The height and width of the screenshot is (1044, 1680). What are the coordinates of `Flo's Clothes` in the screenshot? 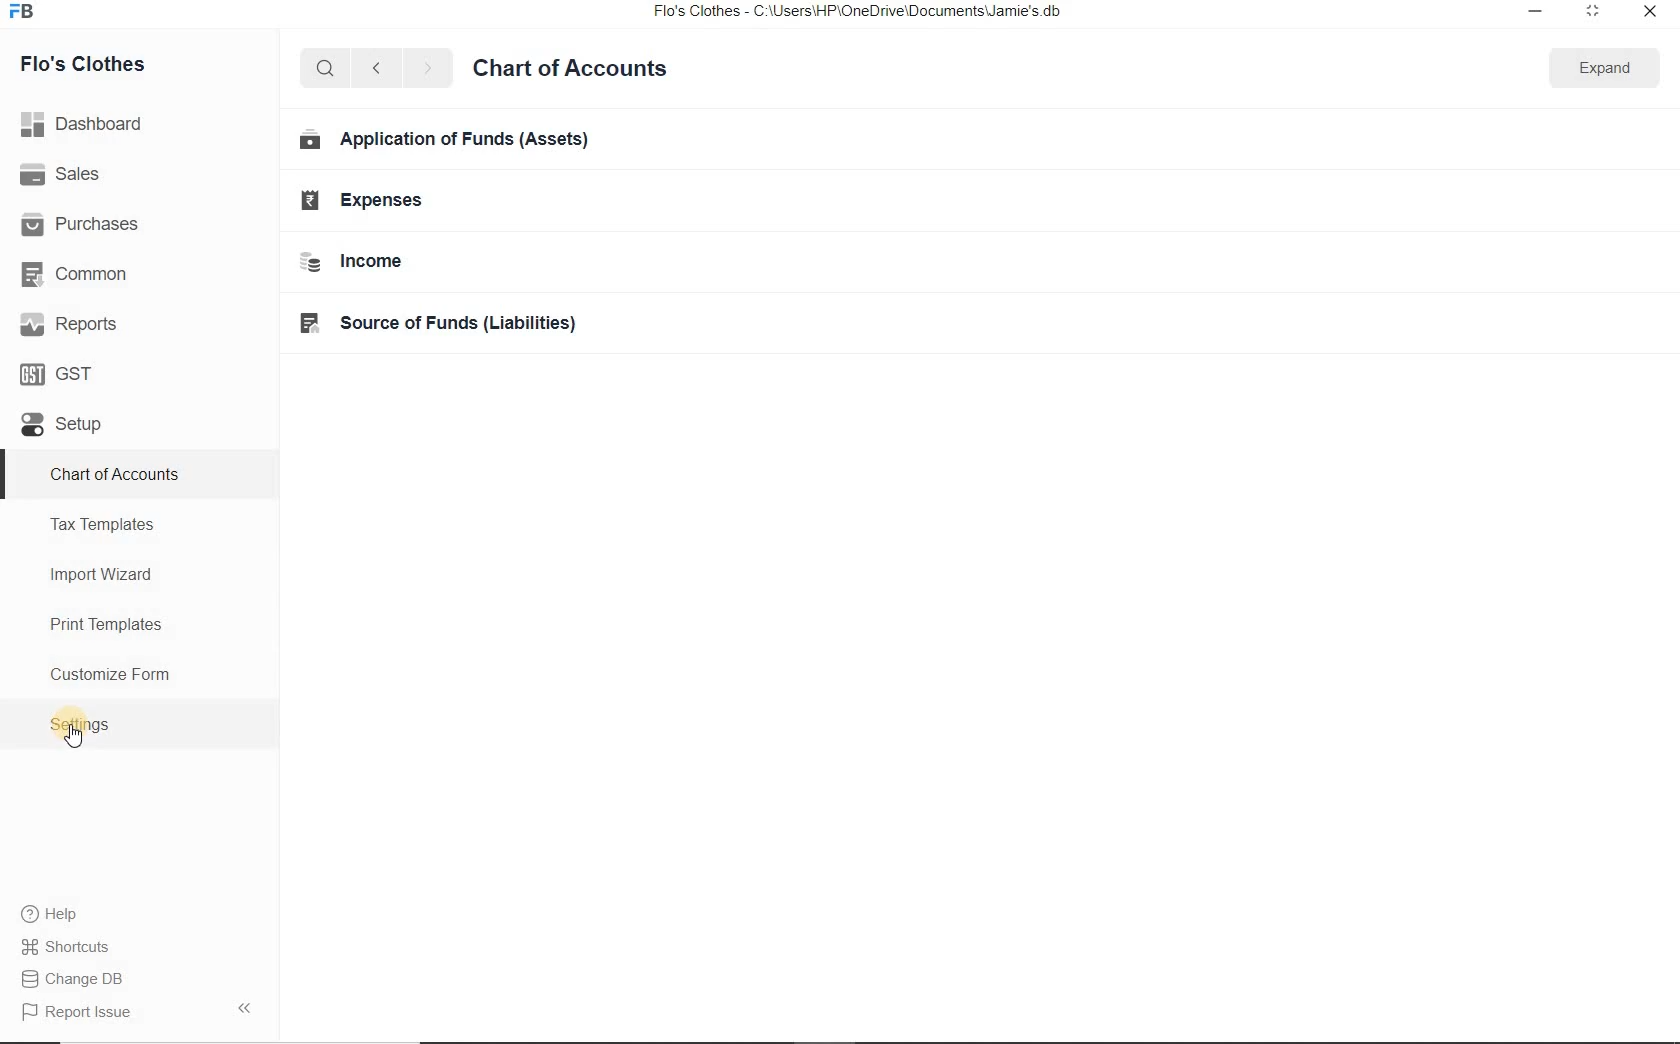 It's located at (86, 63).